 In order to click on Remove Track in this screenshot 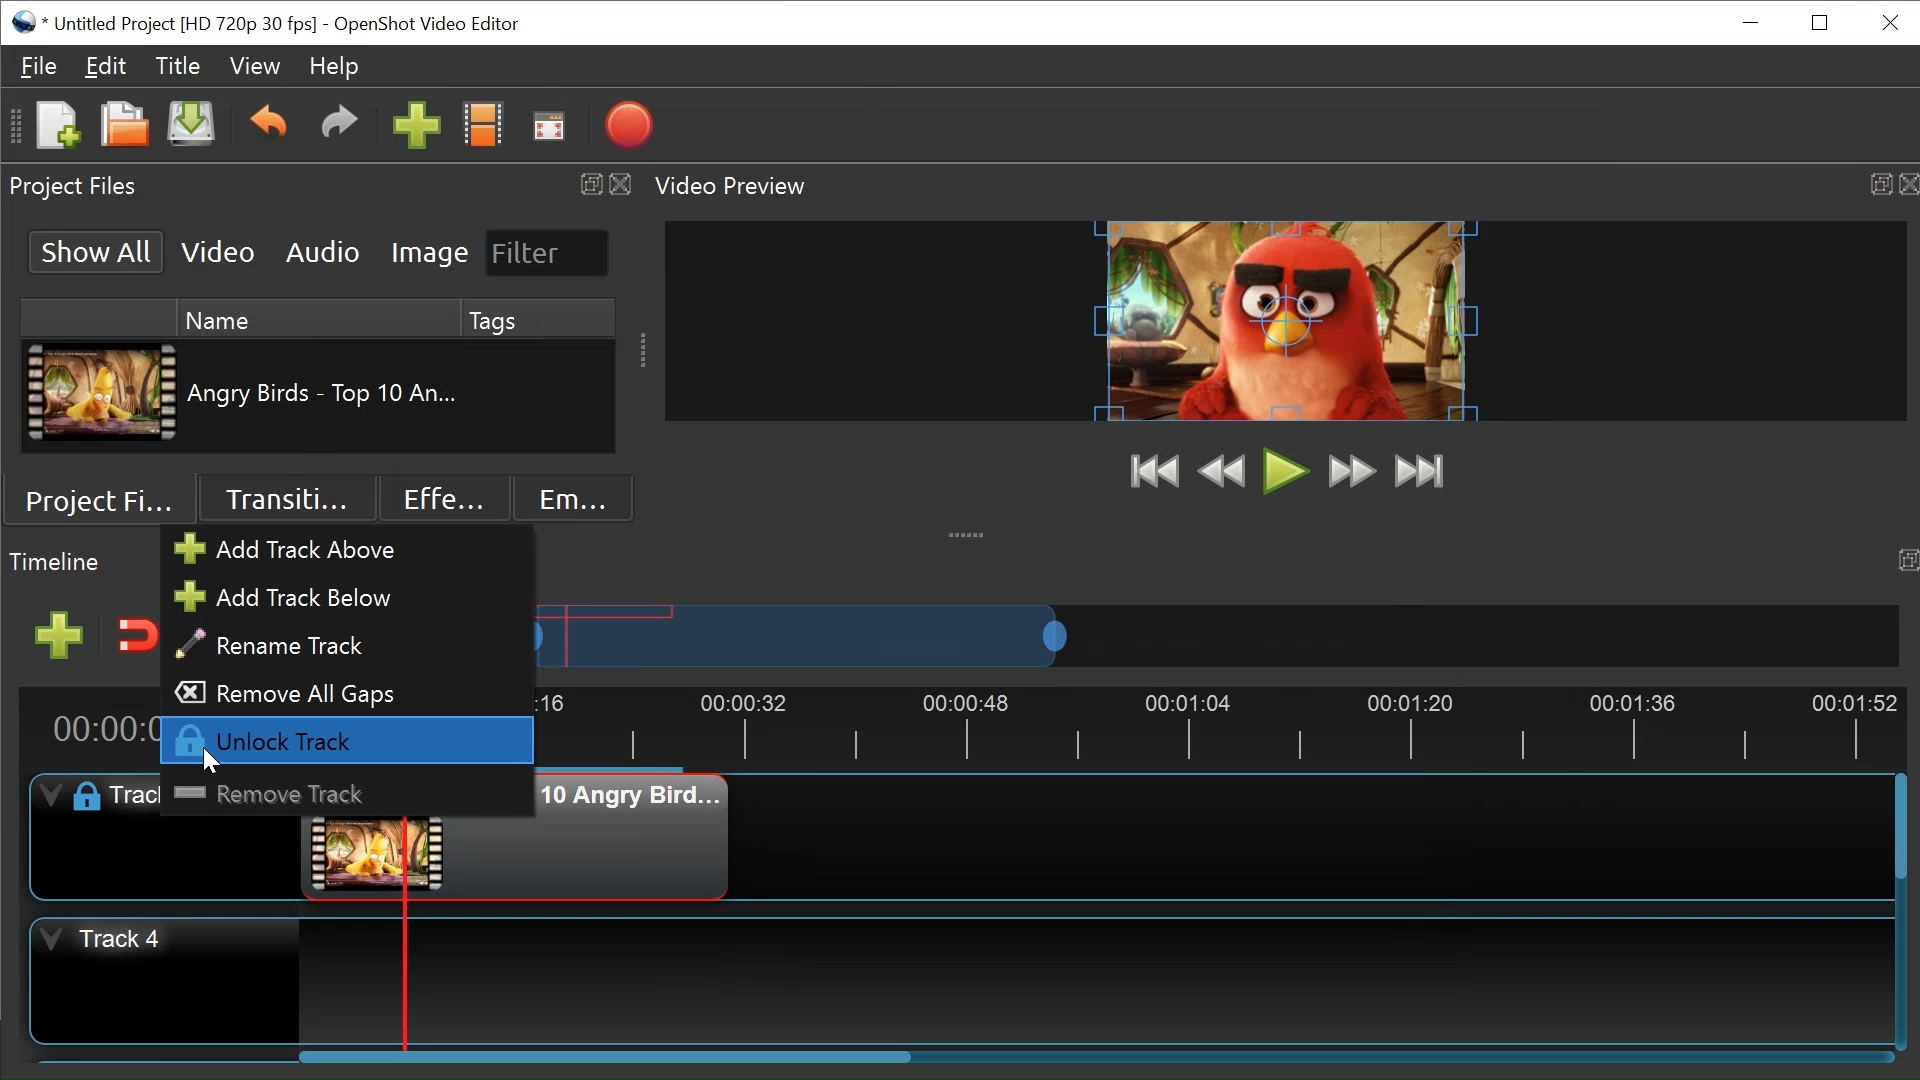, I will do `click(286, 793)`.